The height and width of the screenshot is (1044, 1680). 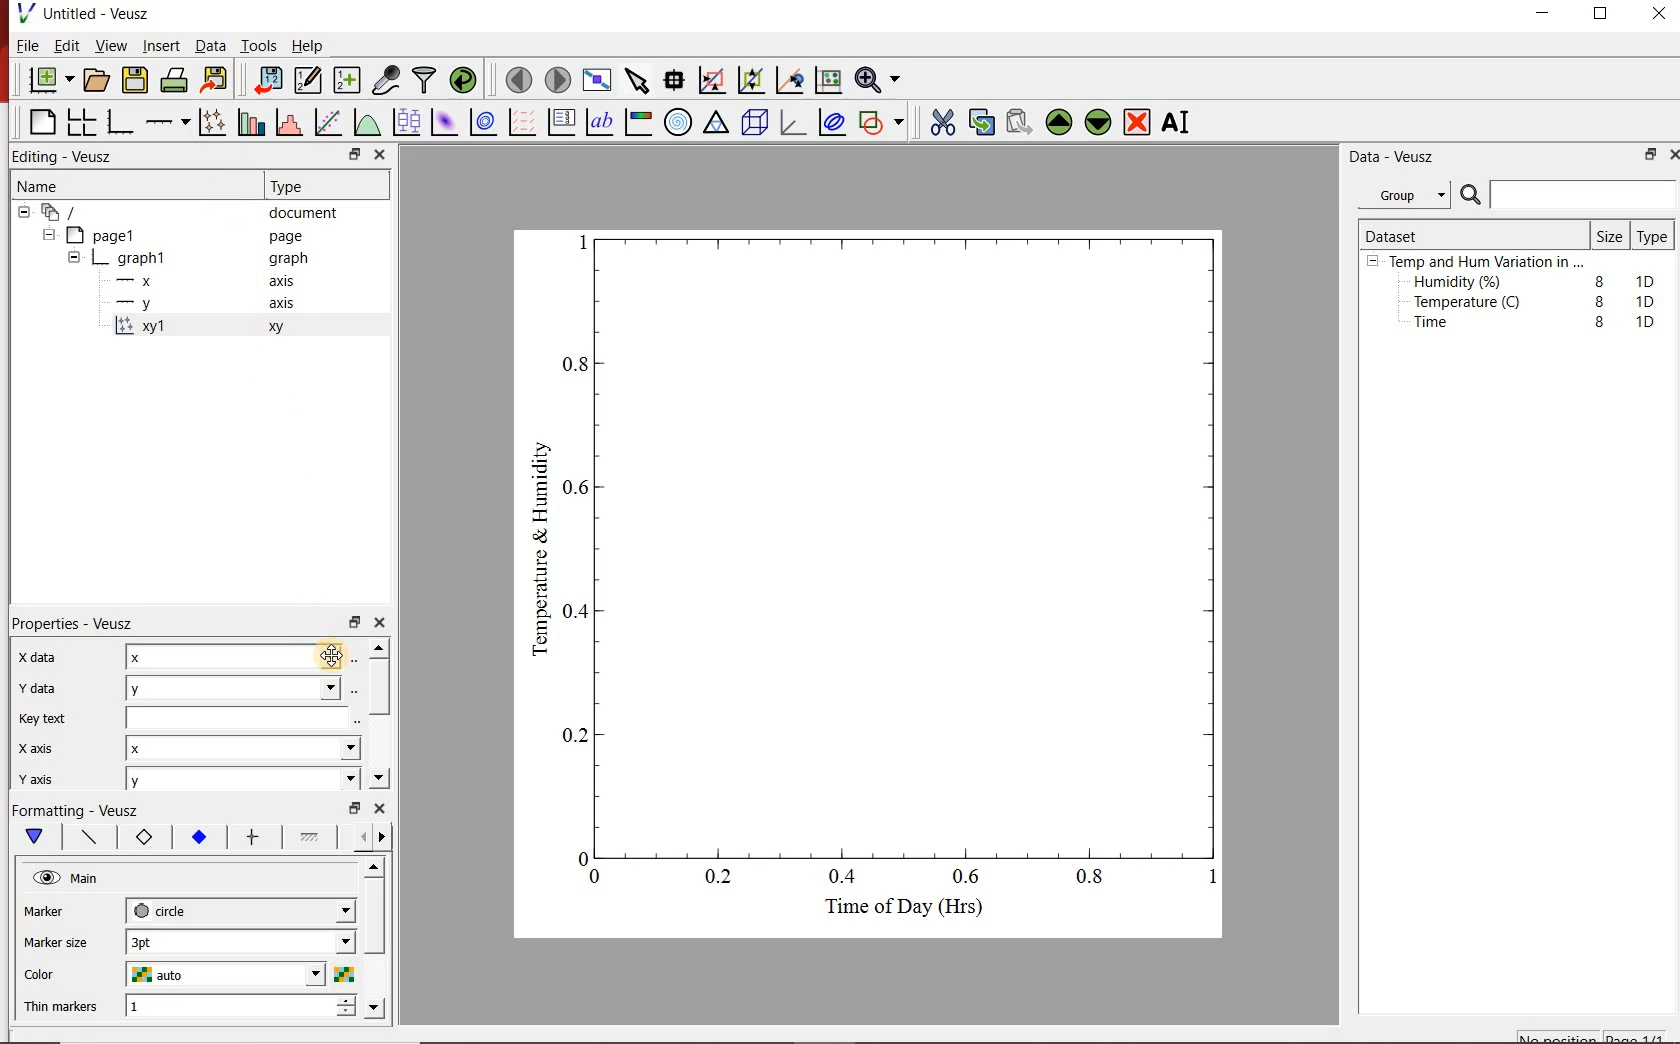 I want to click on view plot full screen, so click(x=598, y=81).